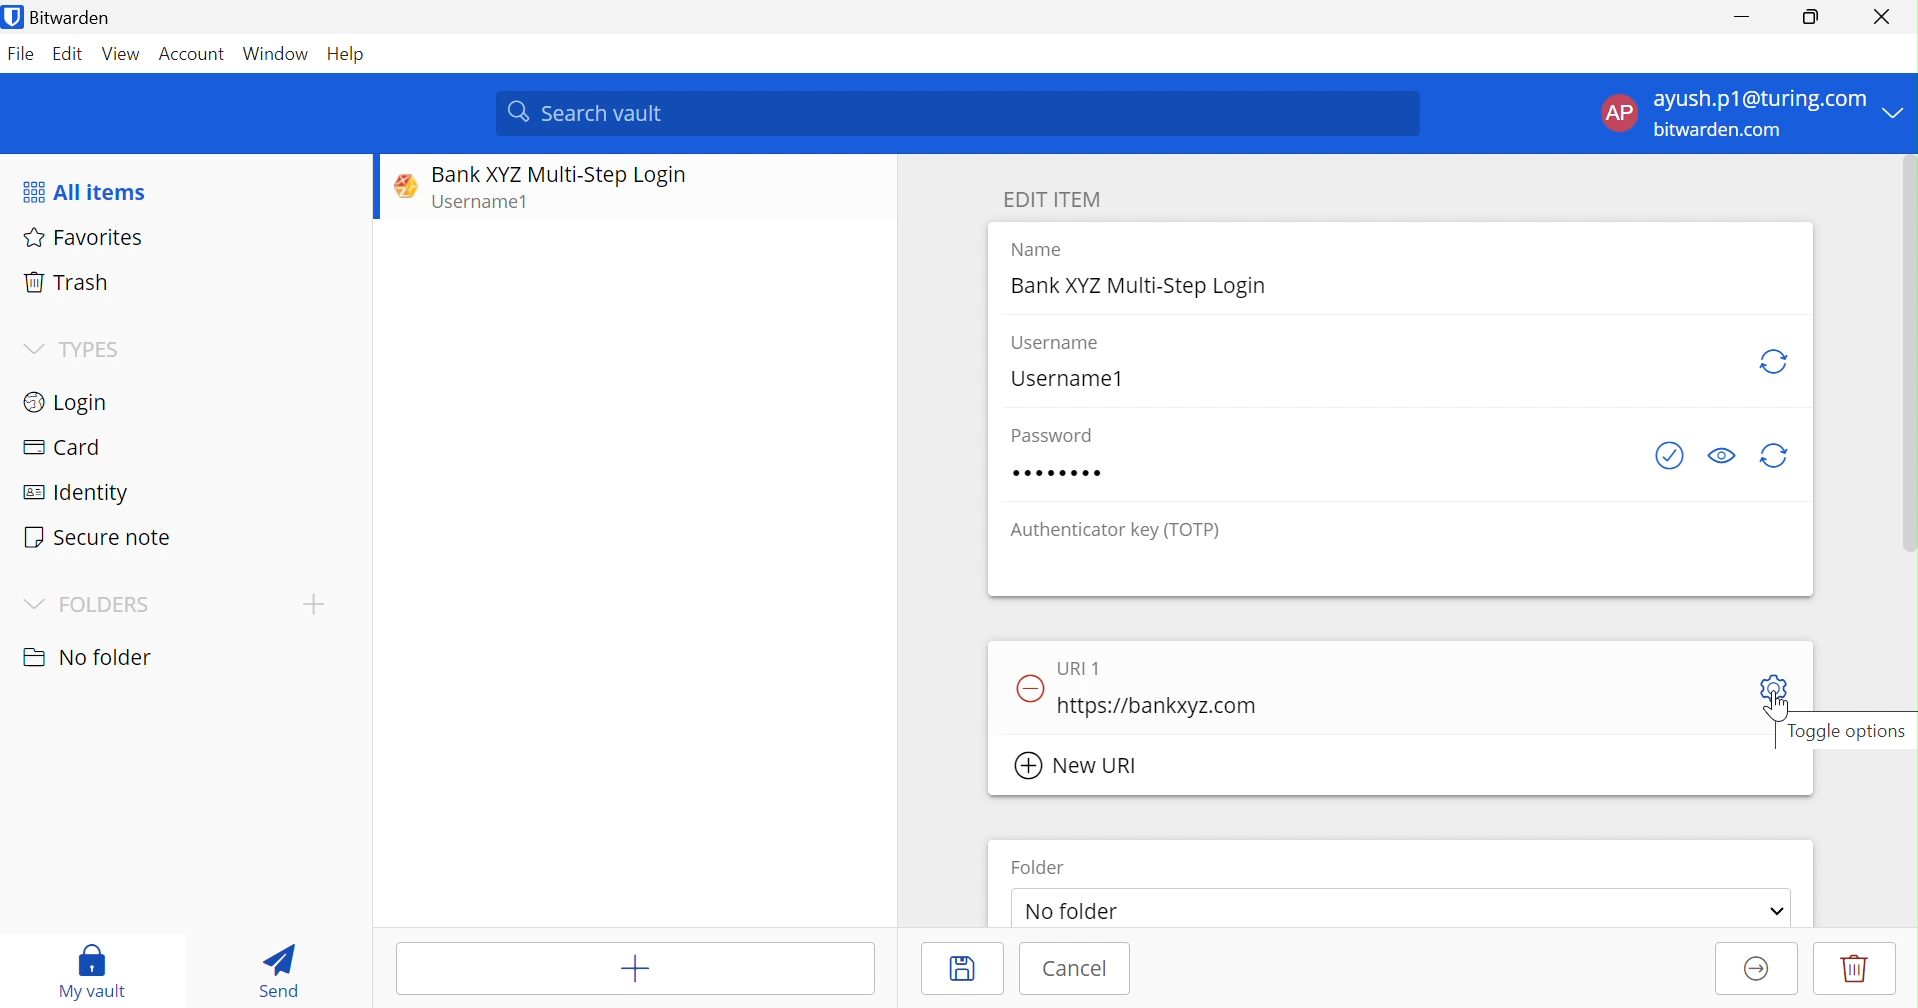 This screenshot has height=1008, width=1918. Describe the element at coordinates (1757, 970) in the screenshot. I see `Move to organisation` at that location.